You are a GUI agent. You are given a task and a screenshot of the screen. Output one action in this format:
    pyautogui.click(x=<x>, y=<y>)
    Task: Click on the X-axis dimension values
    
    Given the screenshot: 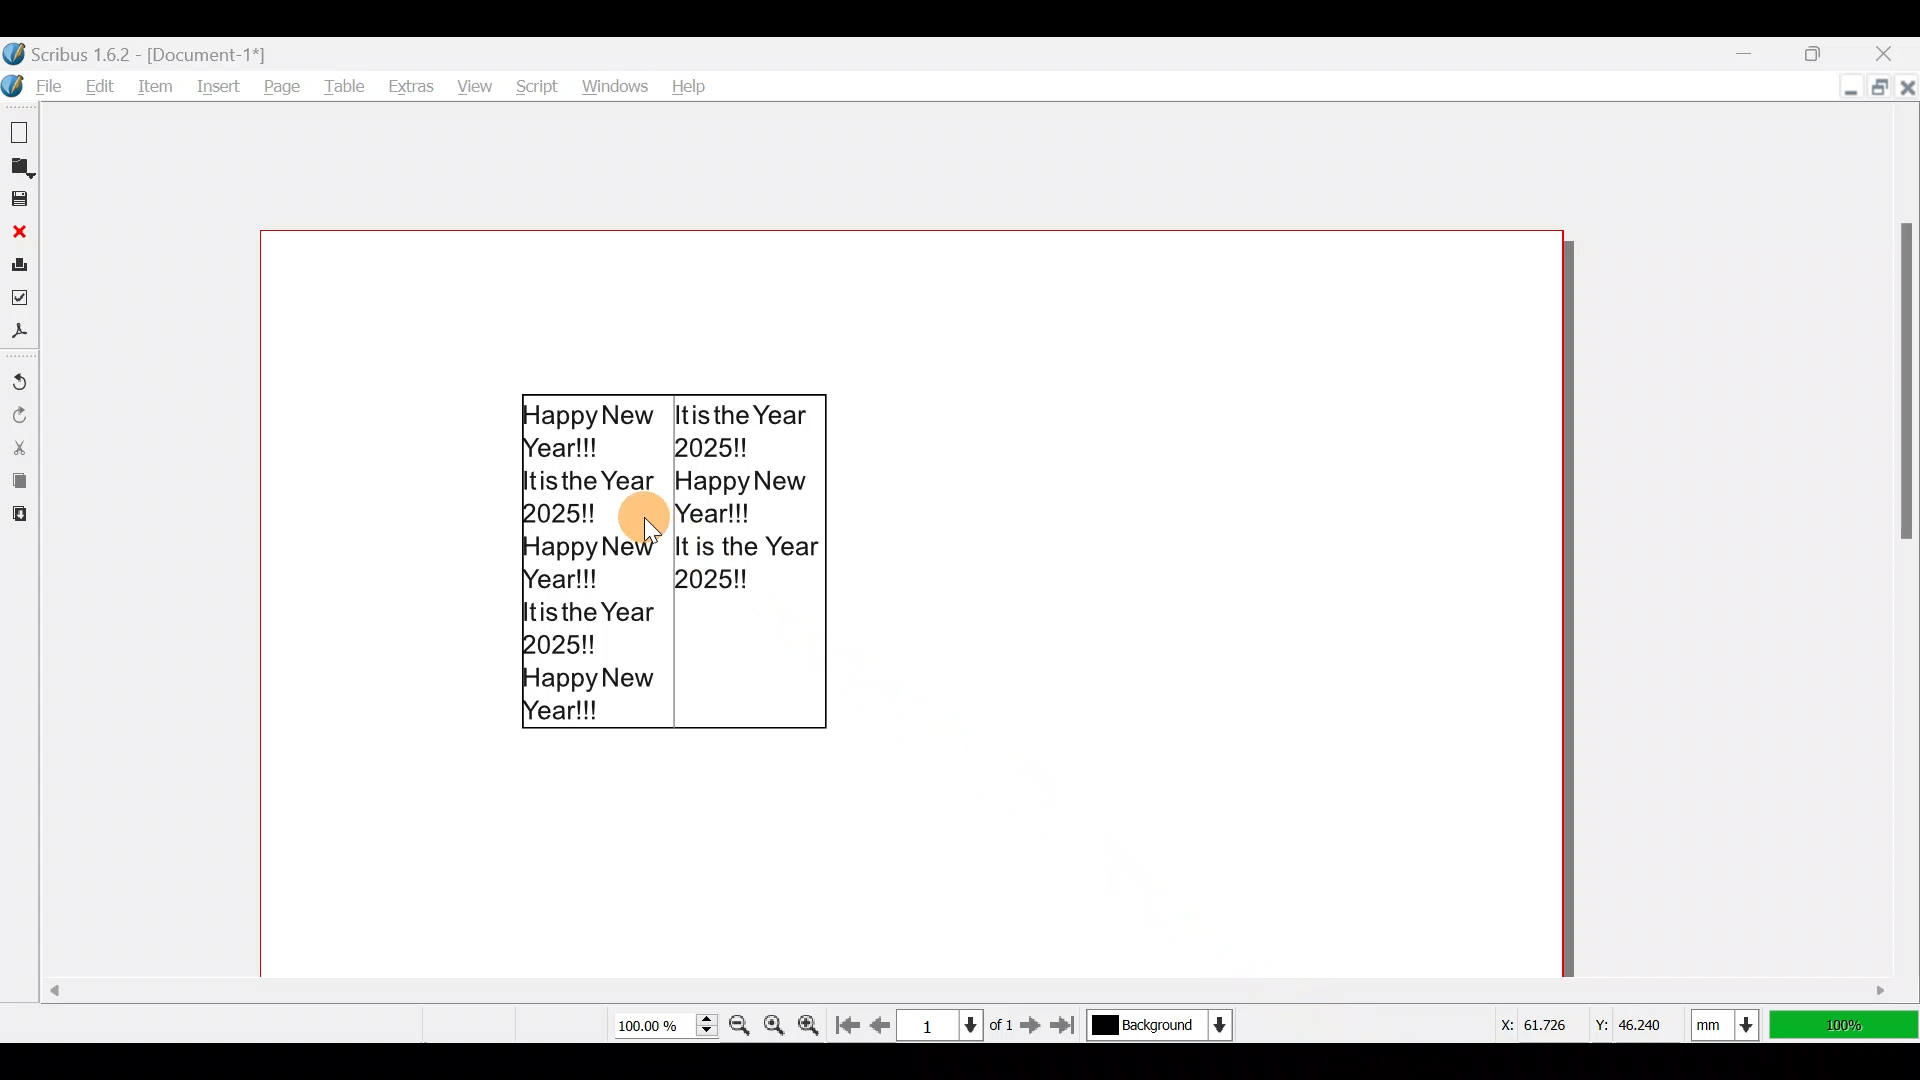 What is the action you would take?
    pyautogui.click(x=1531, y=1021)
    